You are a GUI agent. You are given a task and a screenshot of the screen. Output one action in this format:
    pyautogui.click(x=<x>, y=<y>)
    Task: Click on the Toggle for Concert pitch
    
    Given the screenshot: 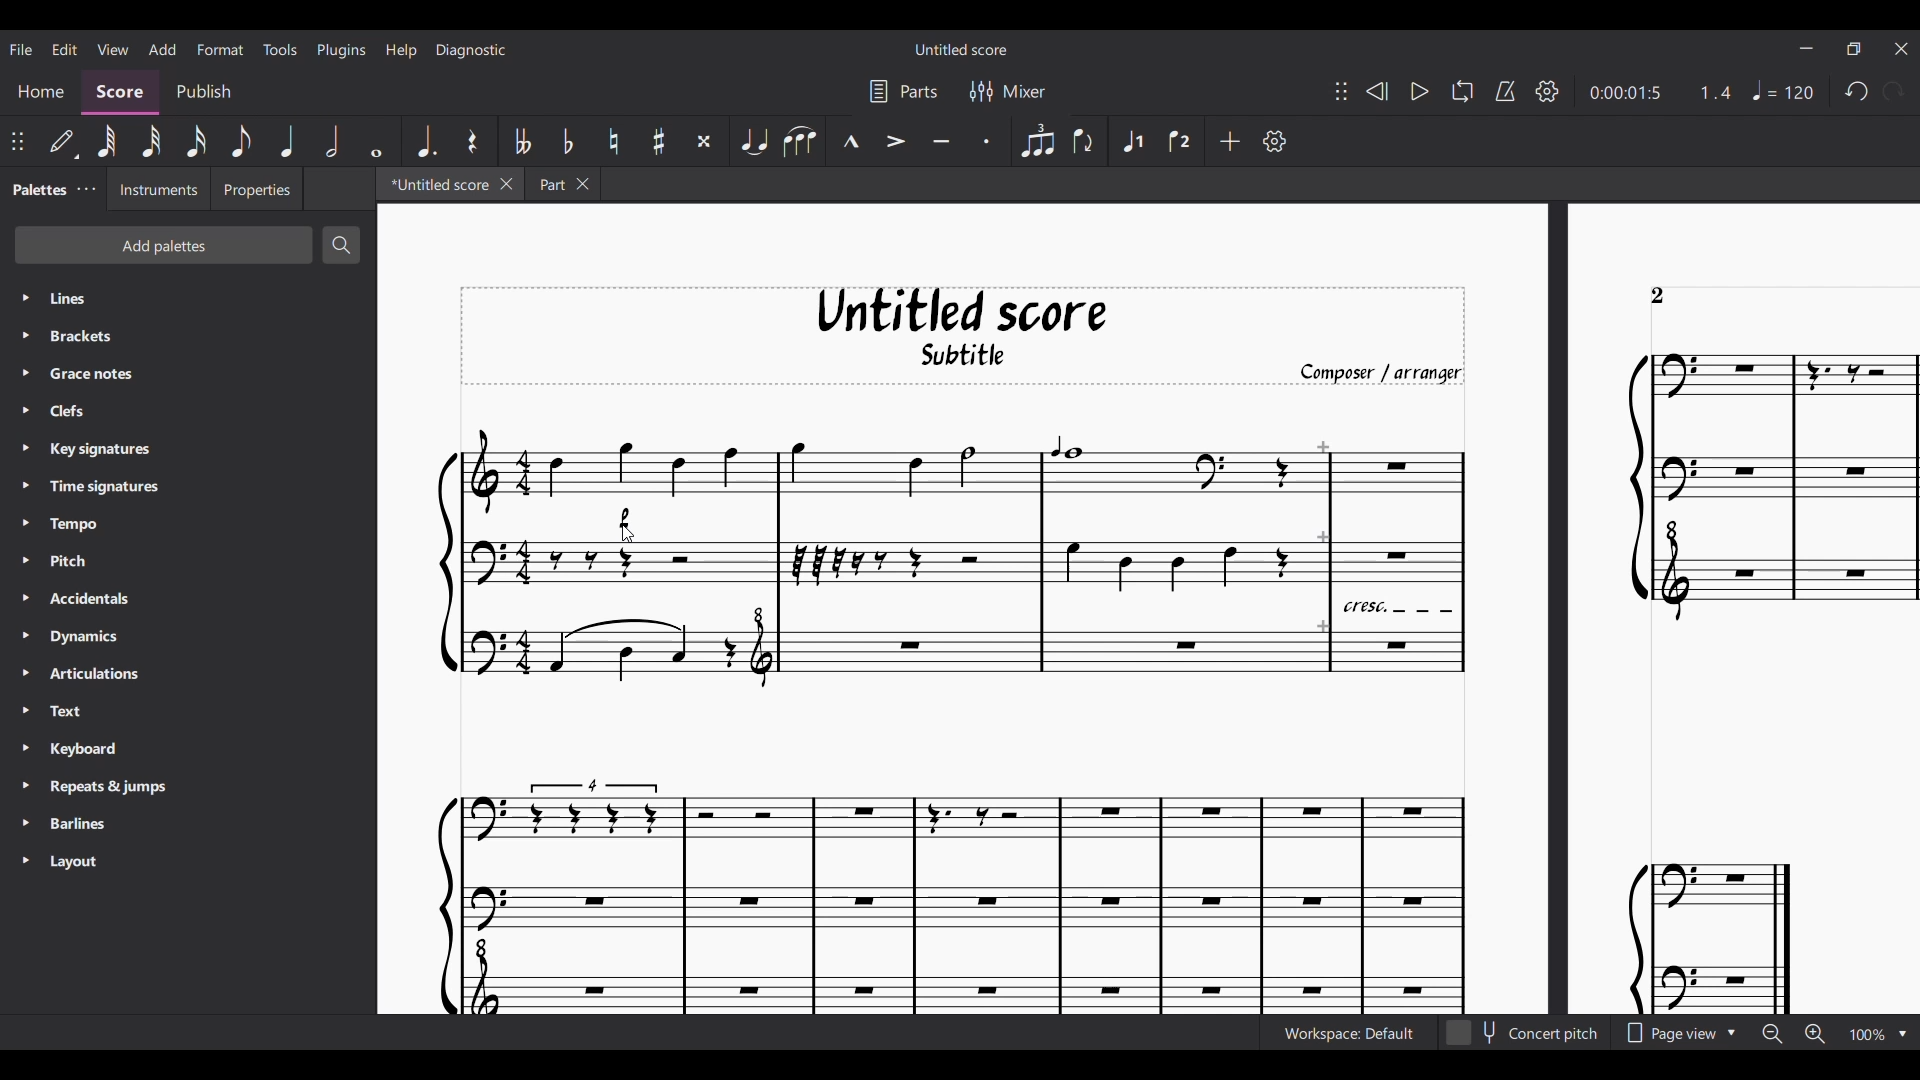 What is the action you would take?
    pyautogui.click(x=1524, y=1033)
    